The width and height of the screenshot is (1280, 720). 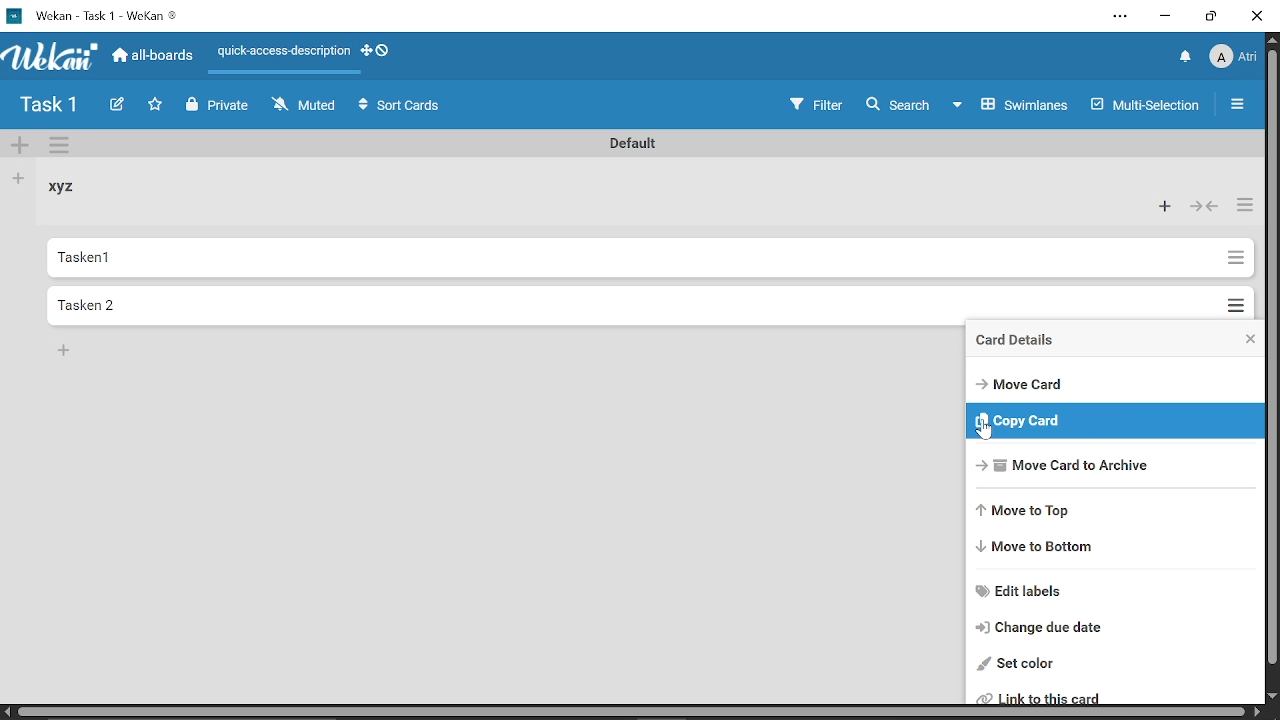 I want to click on Show desktop drag handles, so click(x=378, y=51).